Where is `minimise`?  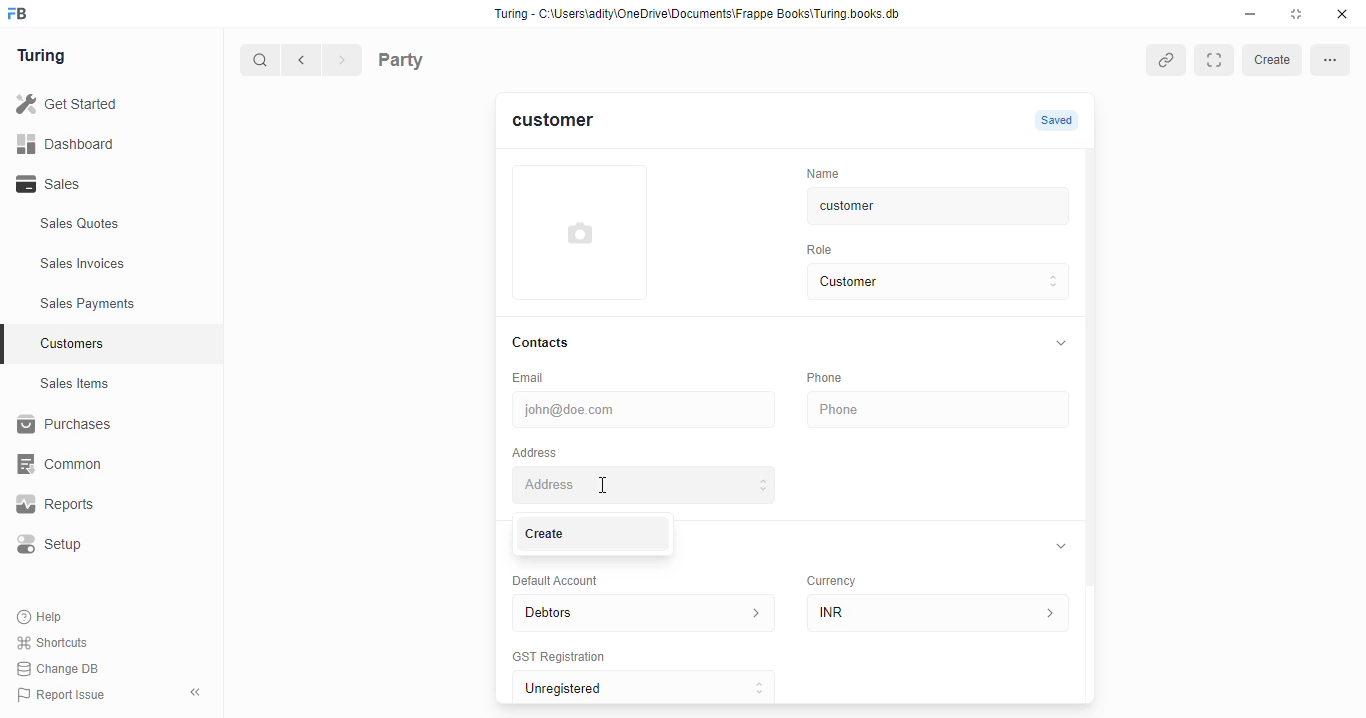 minimise is located at coordinates (1251, 14).